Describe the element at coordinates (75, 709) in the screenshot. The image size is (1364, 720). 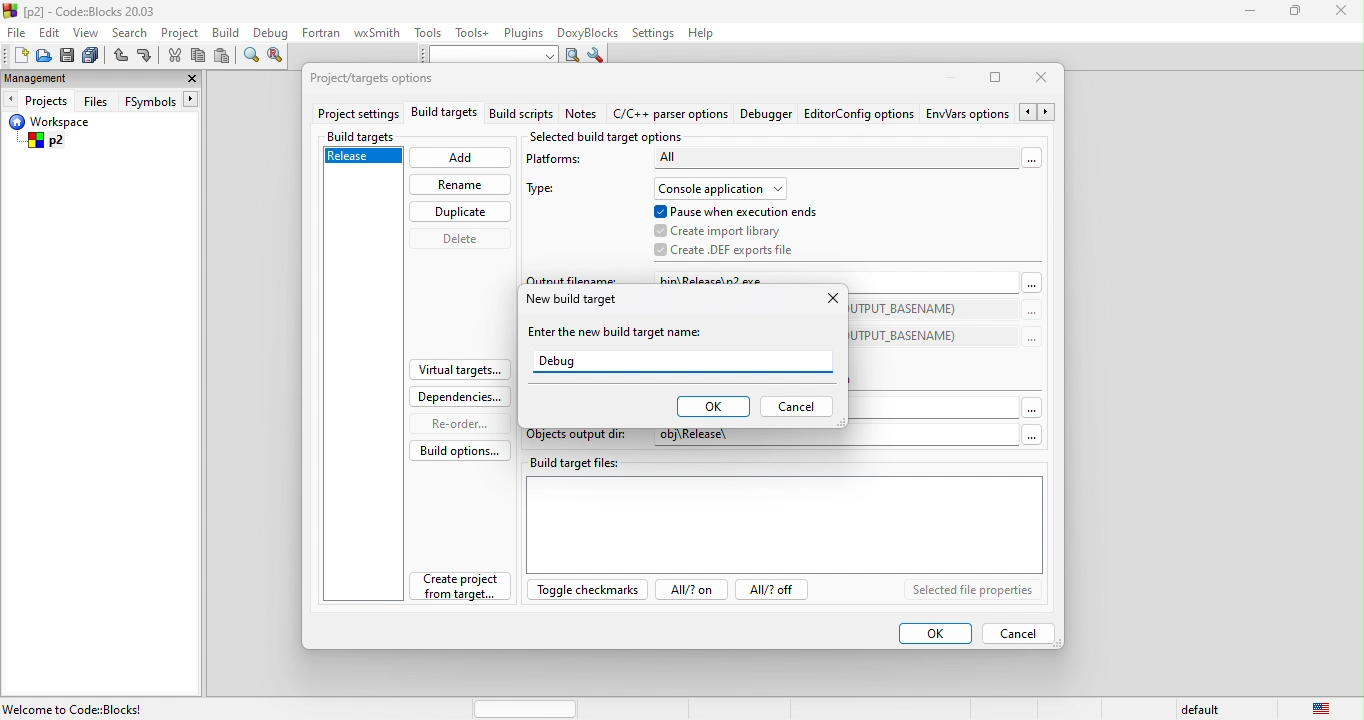
I see `Welcome to Code::Blocks!` at that location.